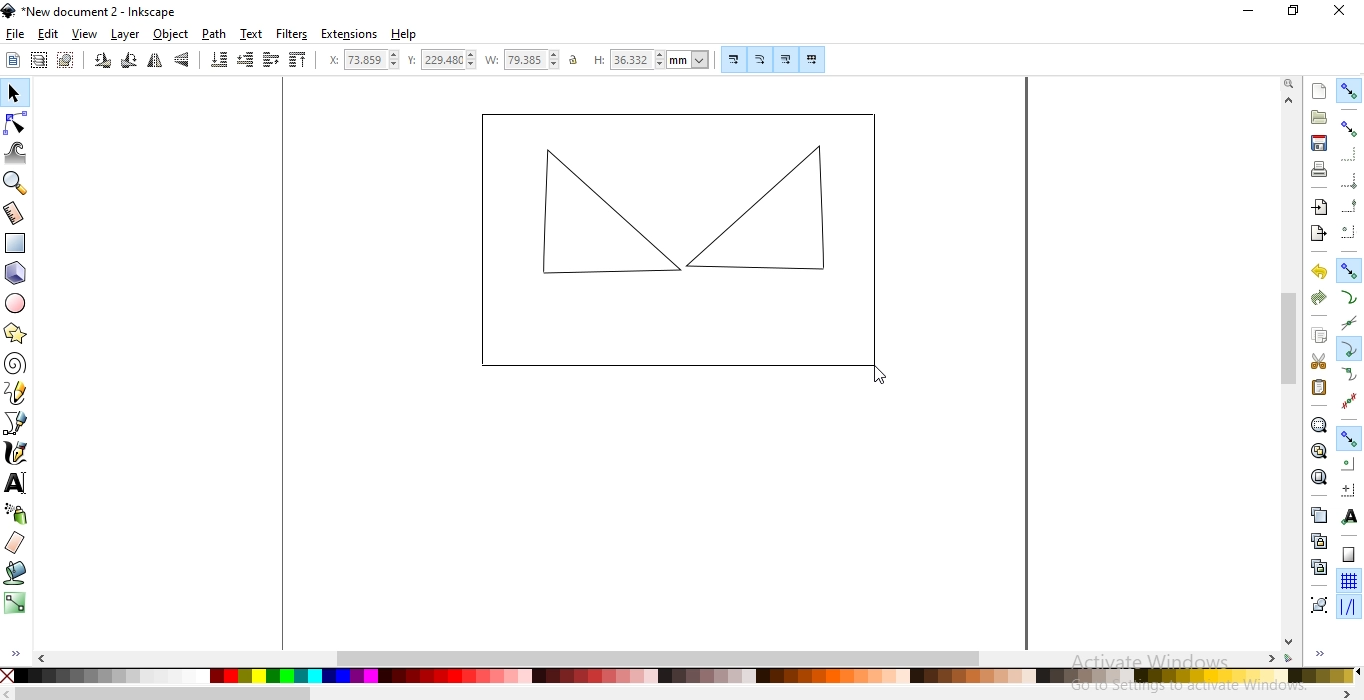  Describe the element at coordinates (1320, 143) in the screenshot. I see `save document` at that location.